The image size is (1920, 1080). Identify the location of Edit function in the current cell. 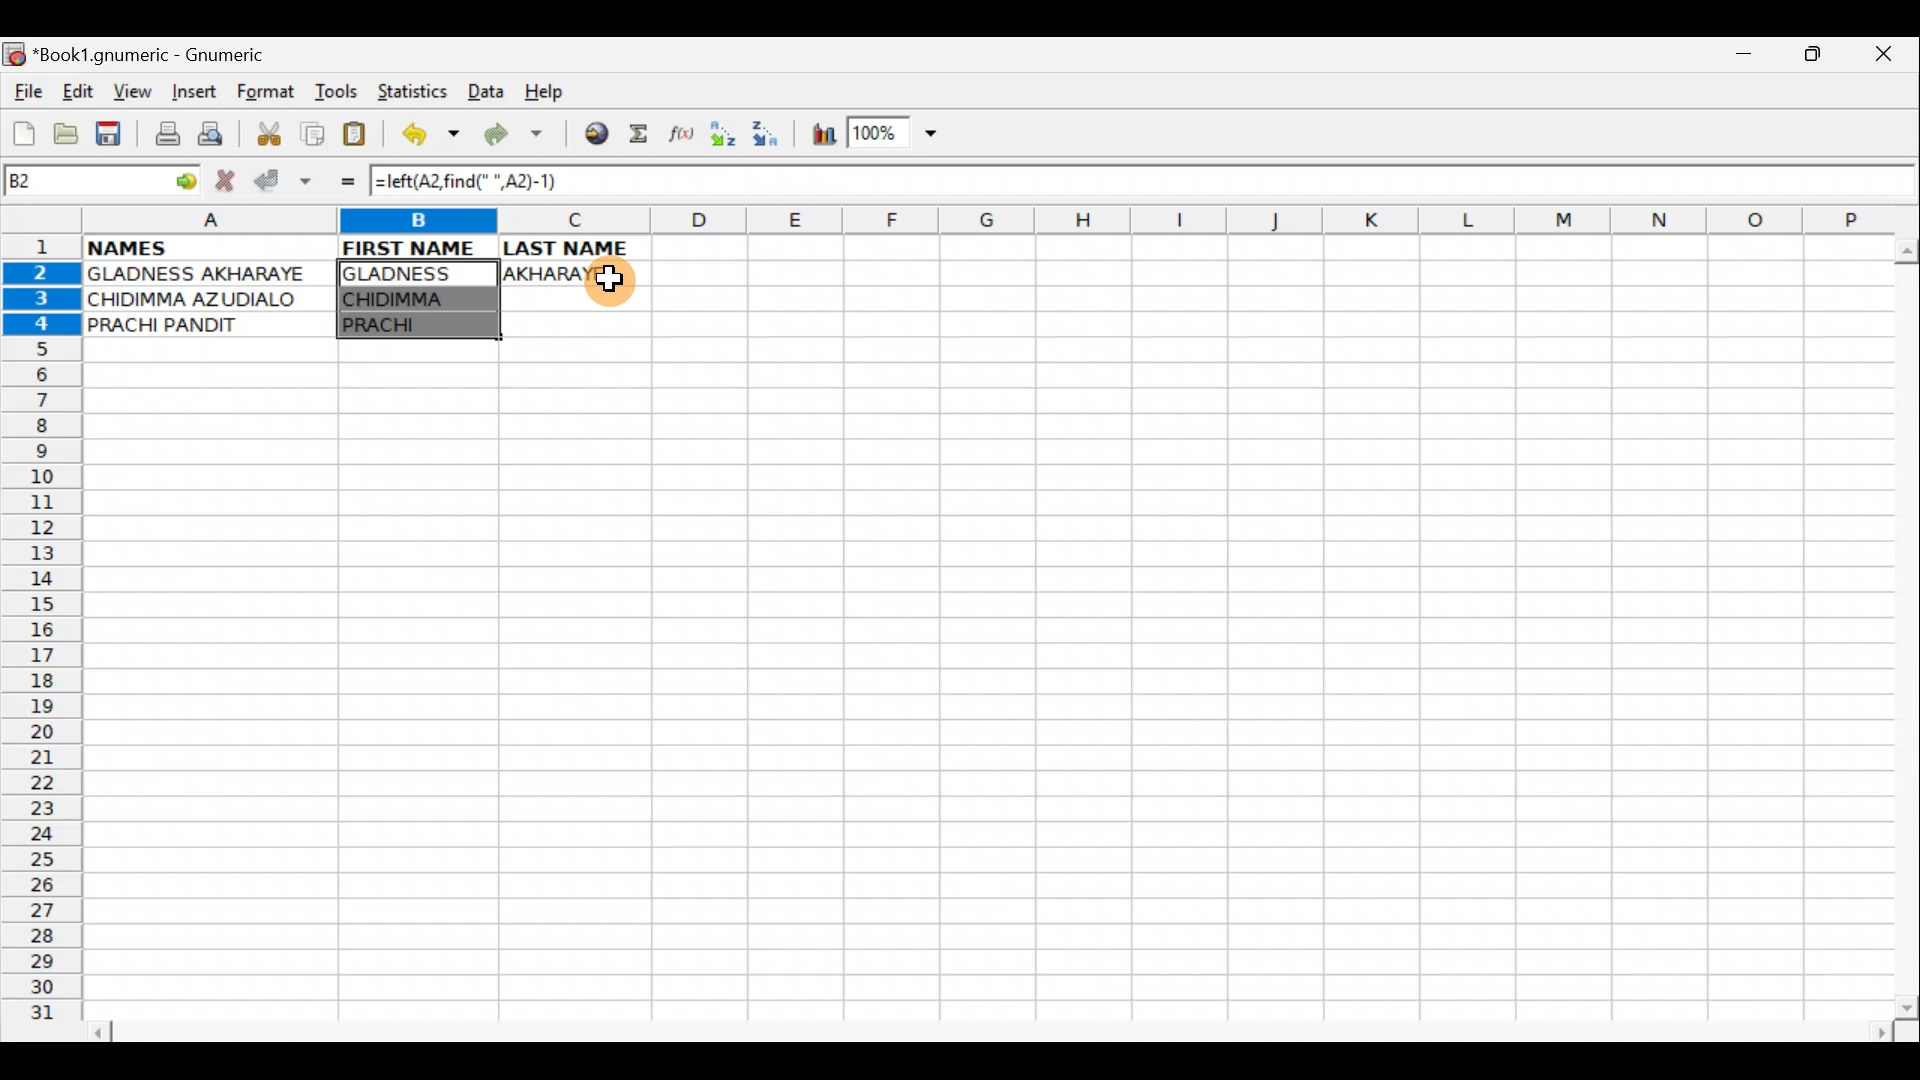
(685, 139).